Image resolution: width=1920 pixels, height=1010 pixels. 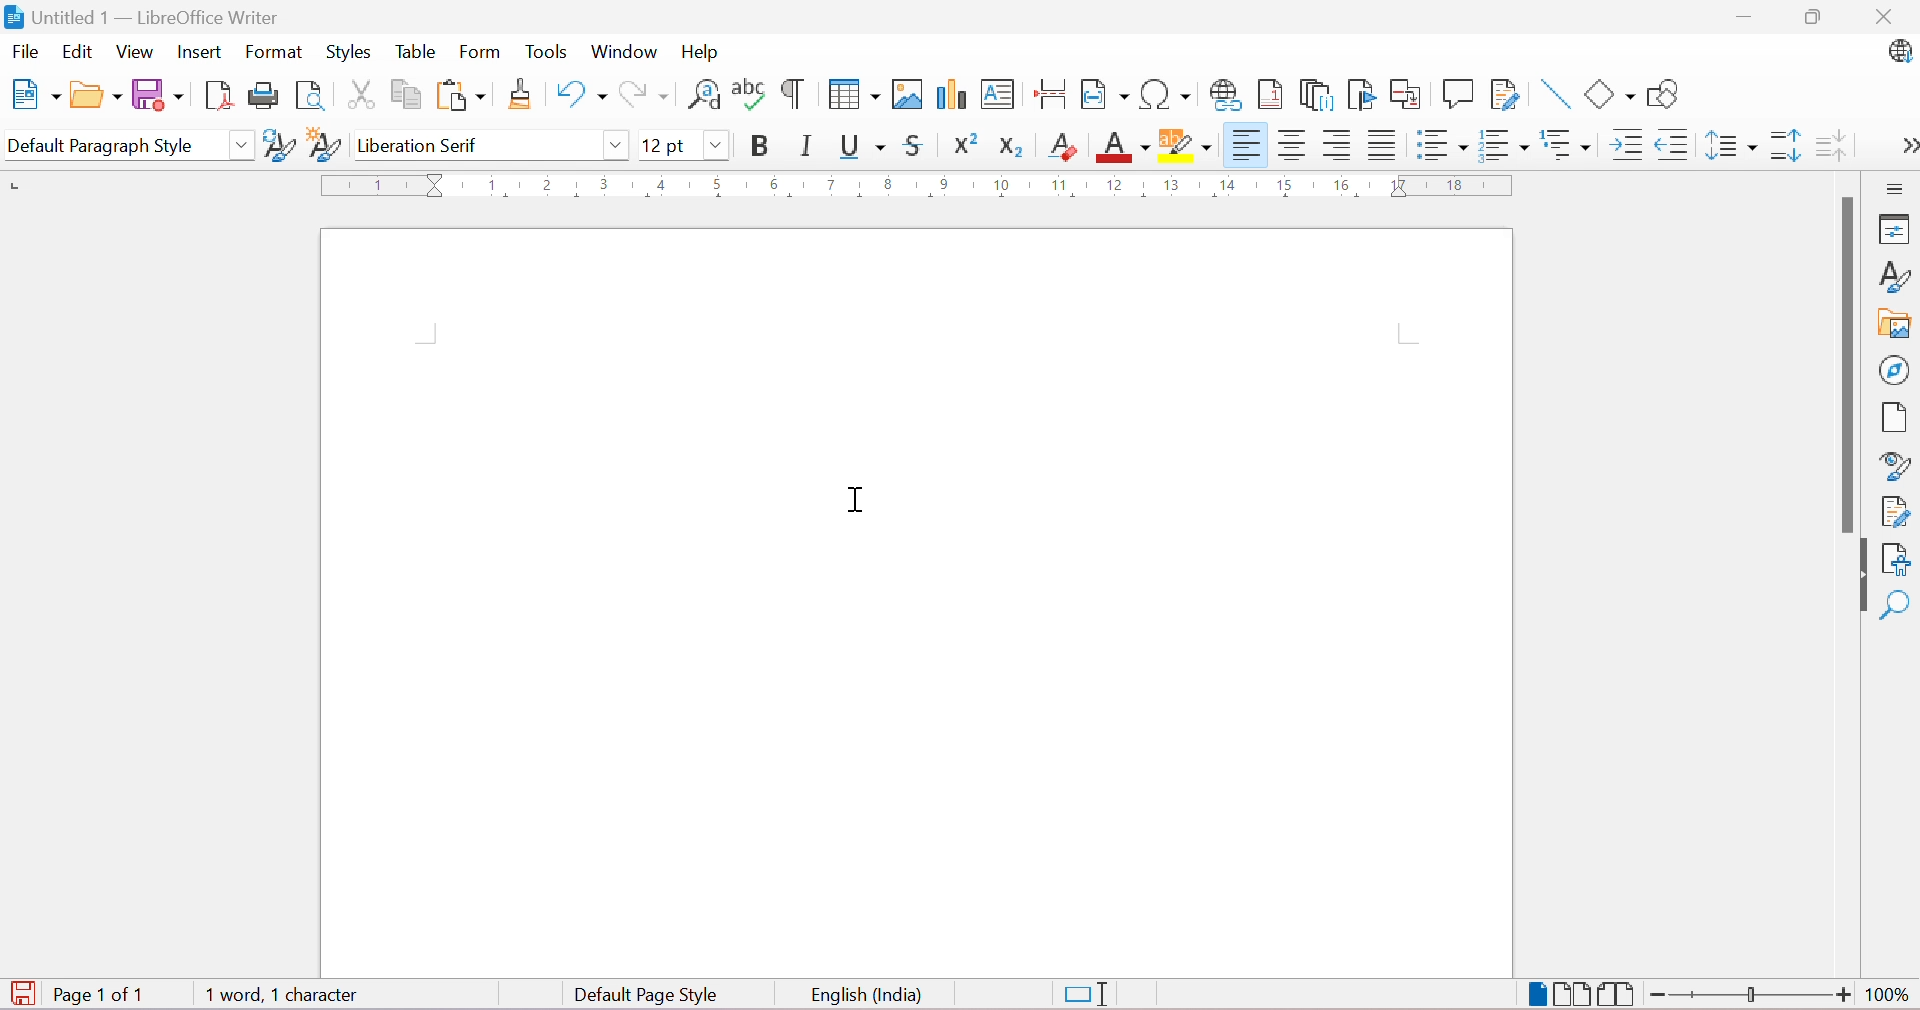 What do you see at coordinates (716, 143) in the screenshot?
I see `Drop Down` at bounding box center [716, 143].